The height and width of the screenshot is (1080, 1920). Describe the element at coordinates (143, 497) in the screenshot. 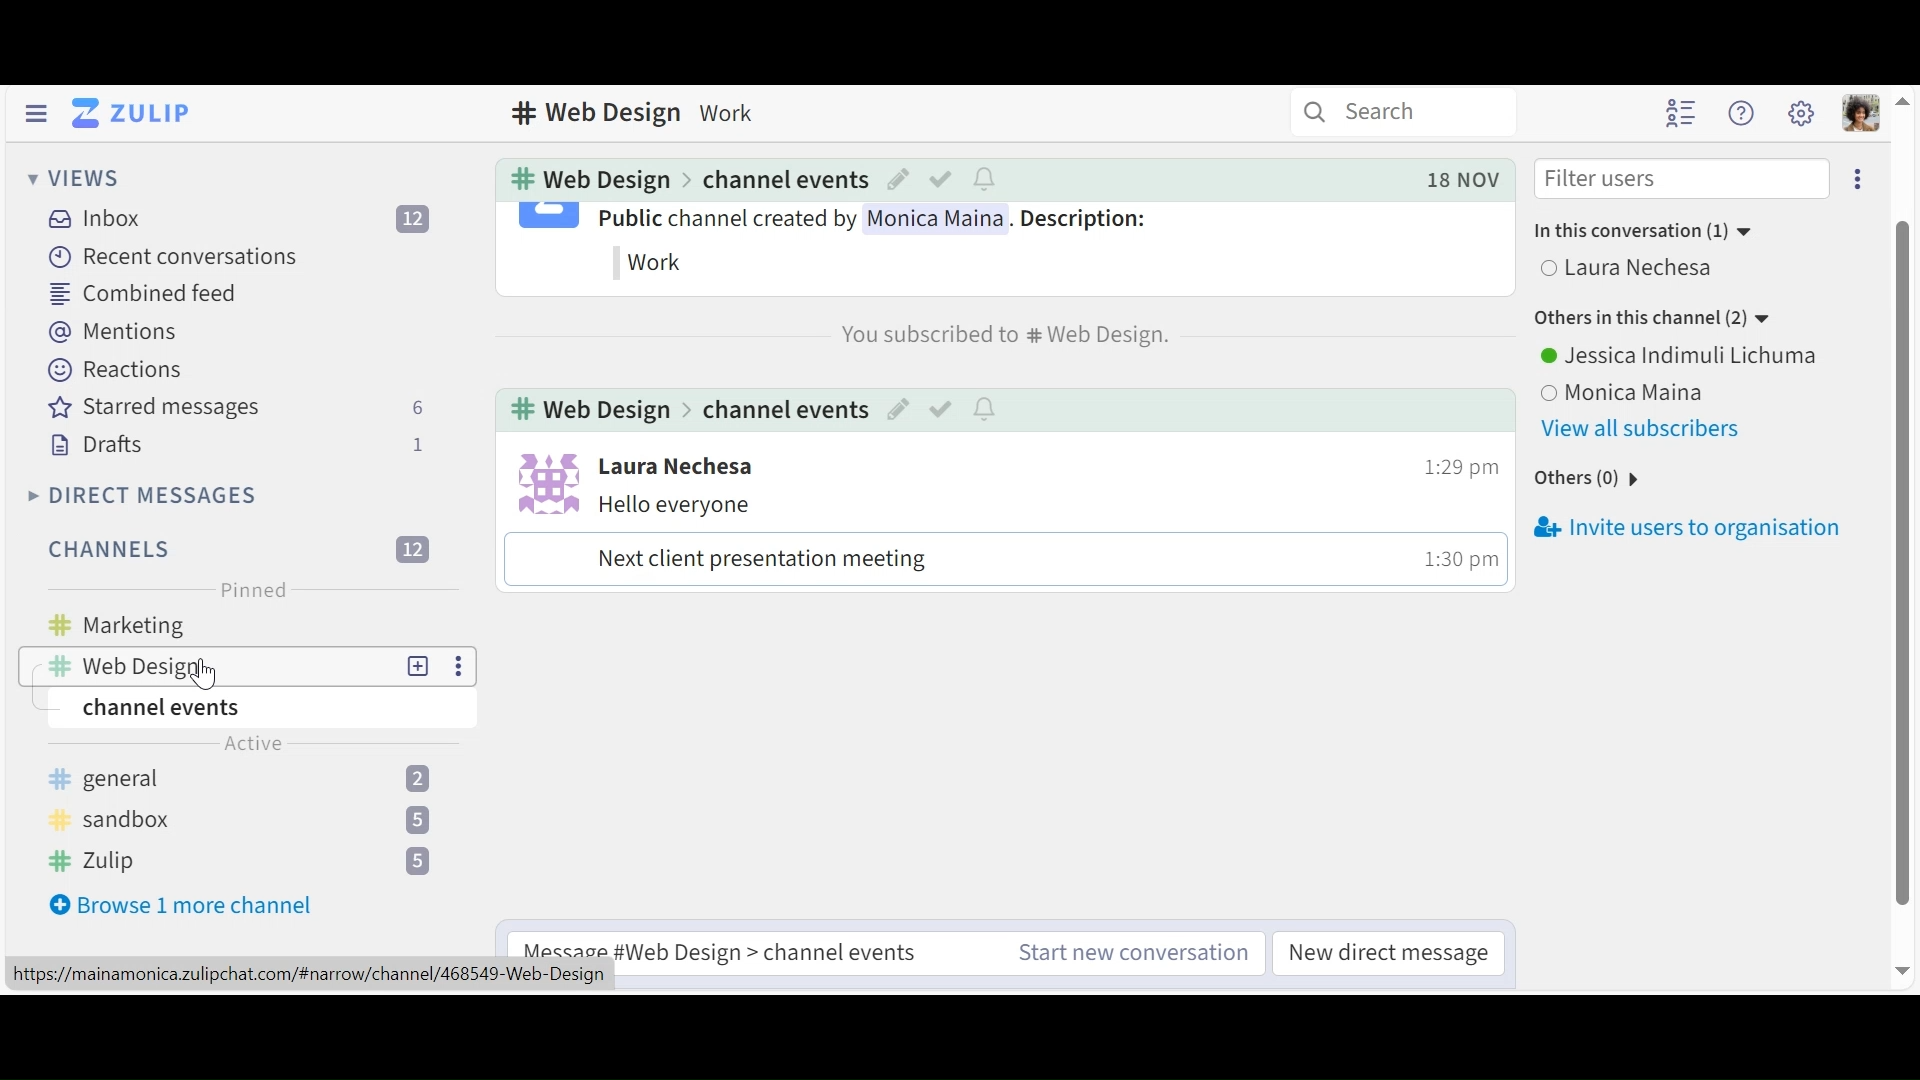

I see `Direct messages` at that location.